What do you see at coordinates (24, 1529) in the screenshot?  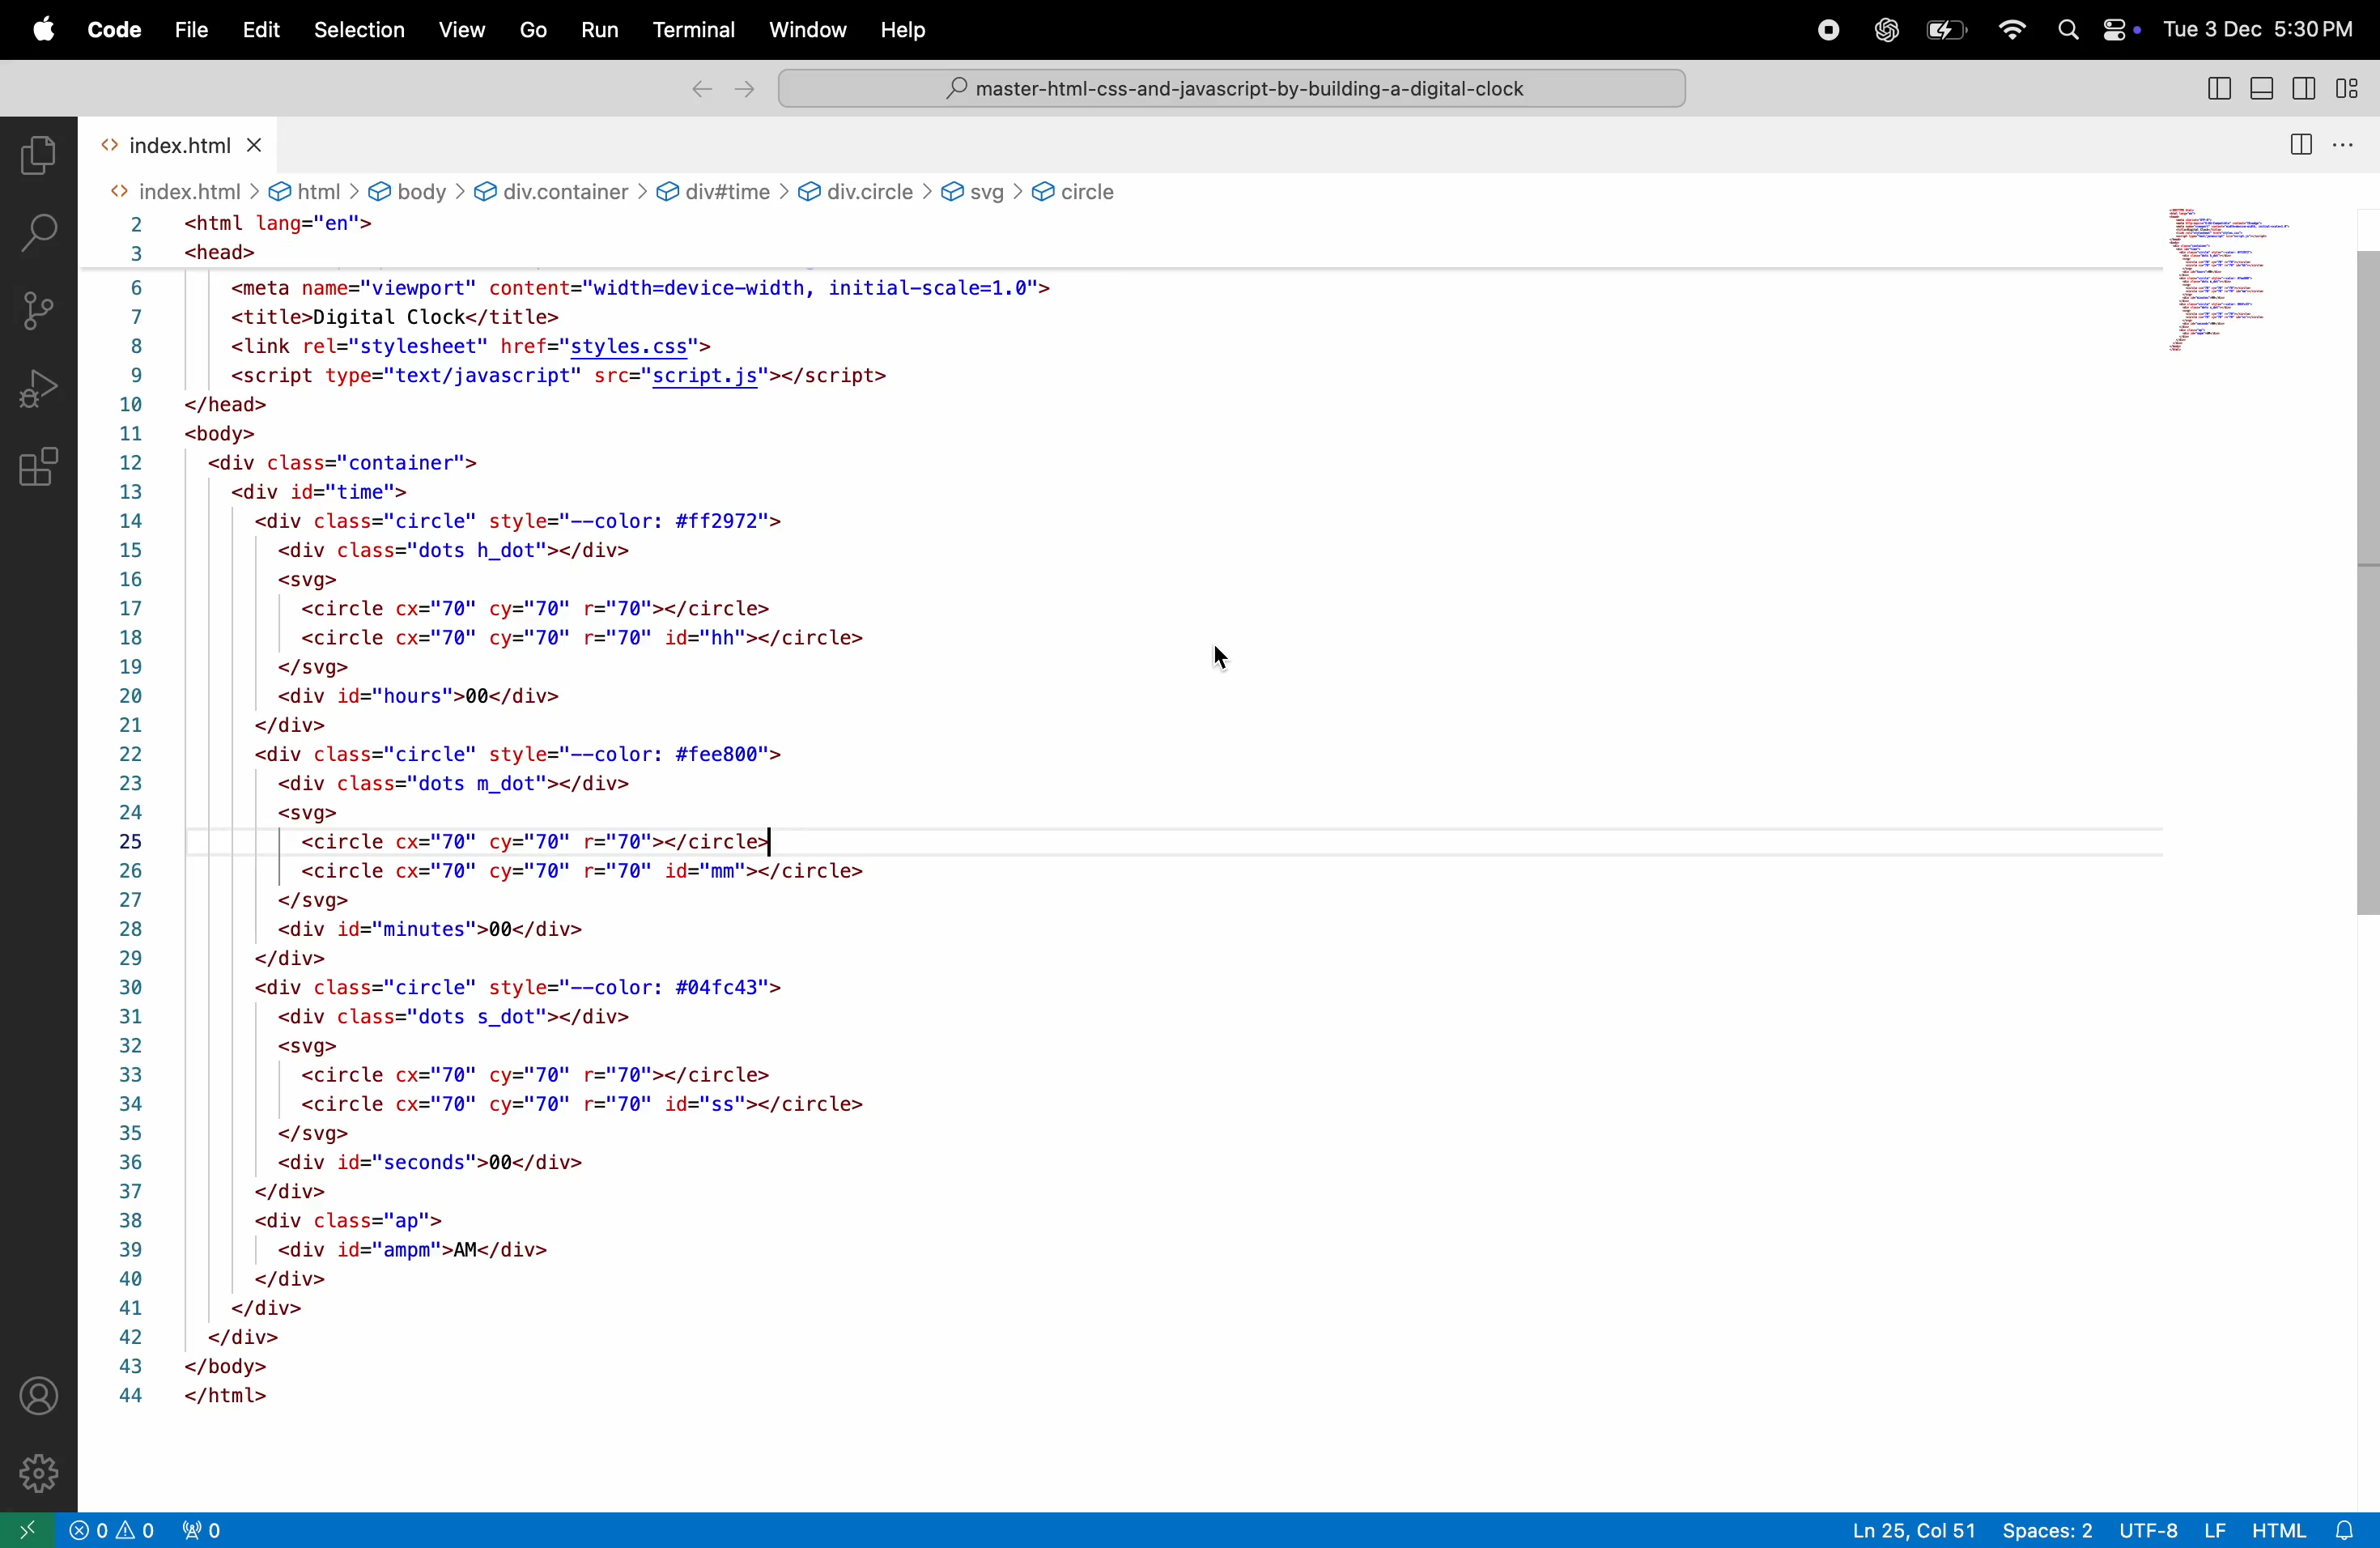 I see `new window` at bounding box center [24, 1529].